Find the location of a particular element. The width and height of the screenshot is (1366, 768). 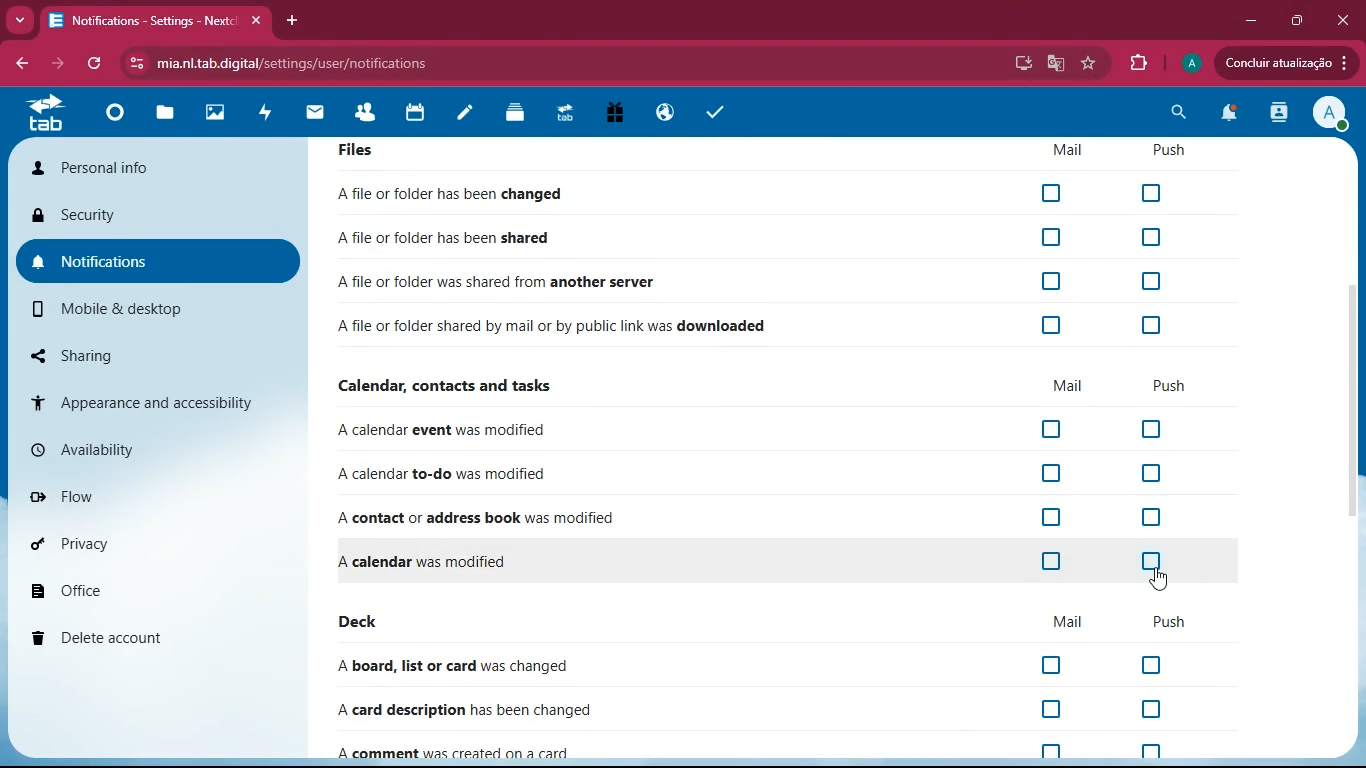

home is located at coordinates (121, 117).